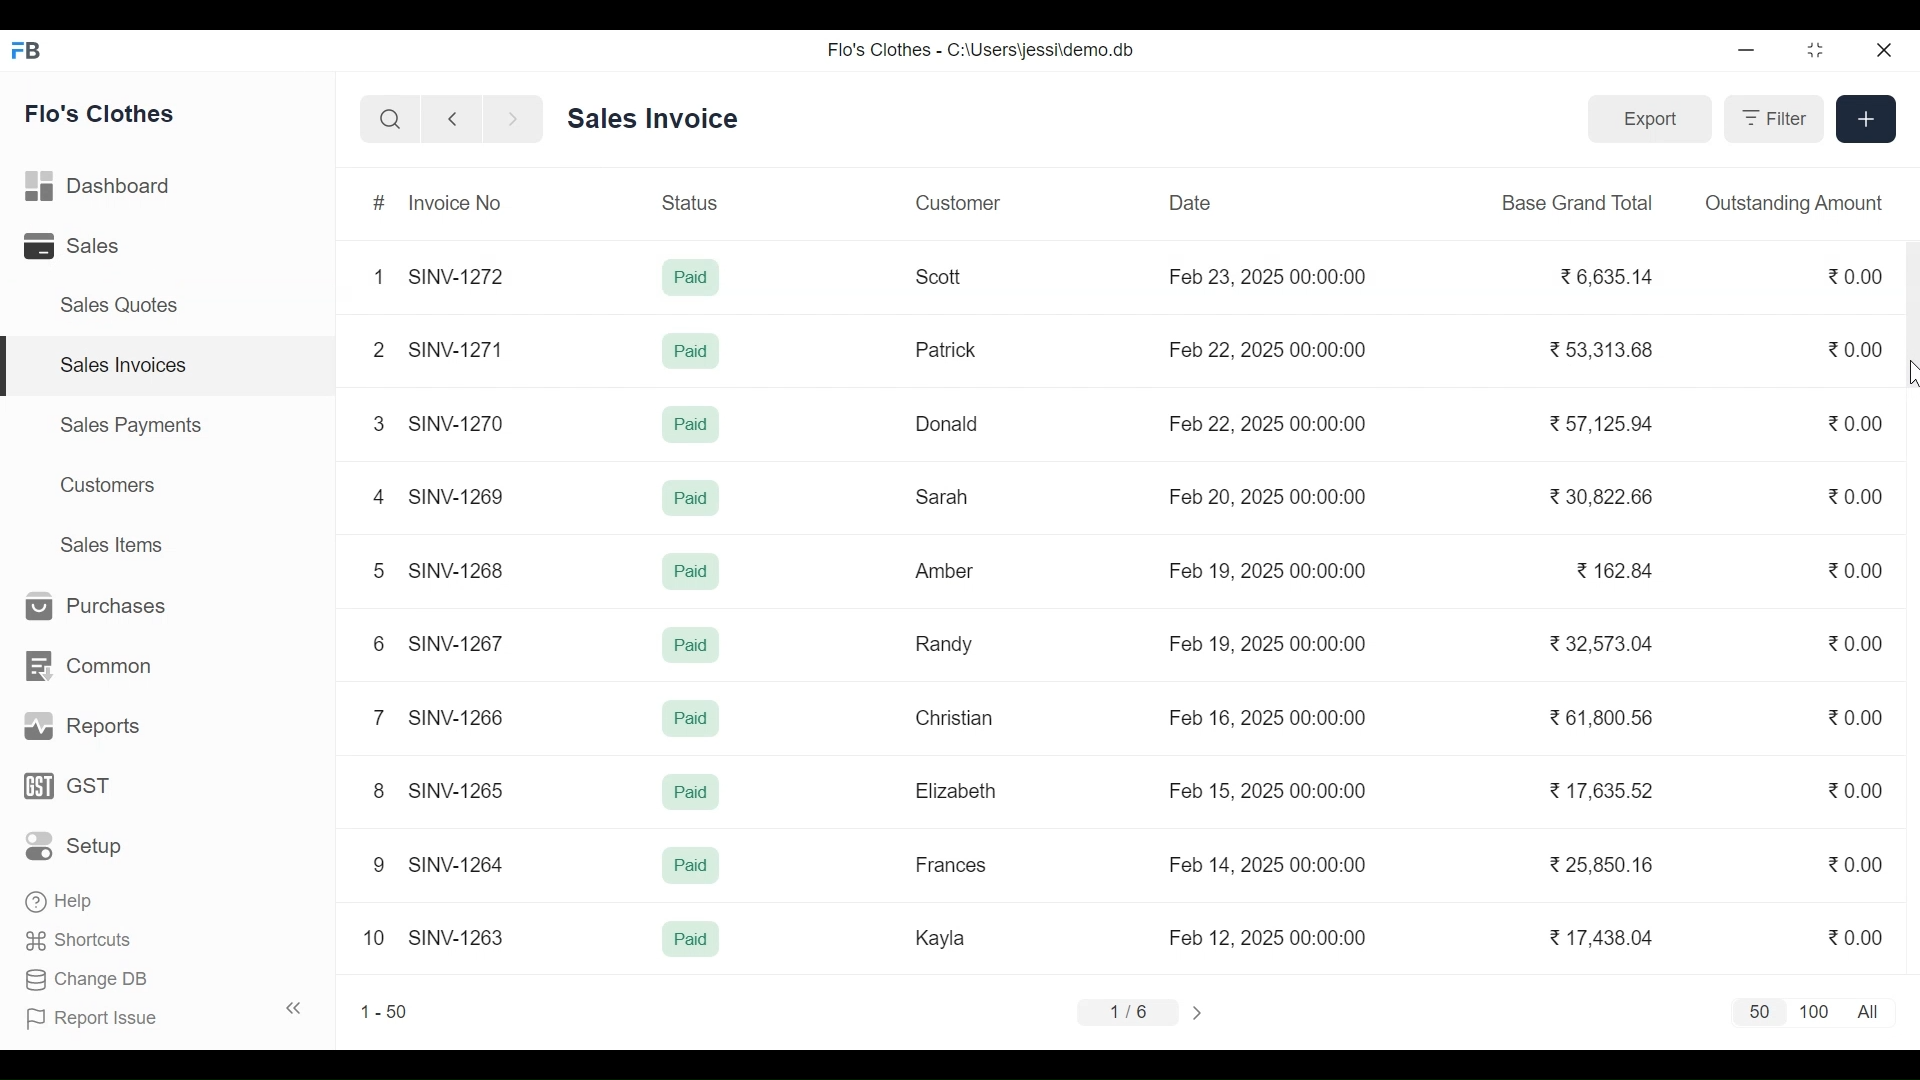 Image resolution: width=1920 pixels, height=1080 pixels. What do you see at coordinates (100, 188) in the screenshot?
I see `Dashboard` at bounding box center [100, 188].